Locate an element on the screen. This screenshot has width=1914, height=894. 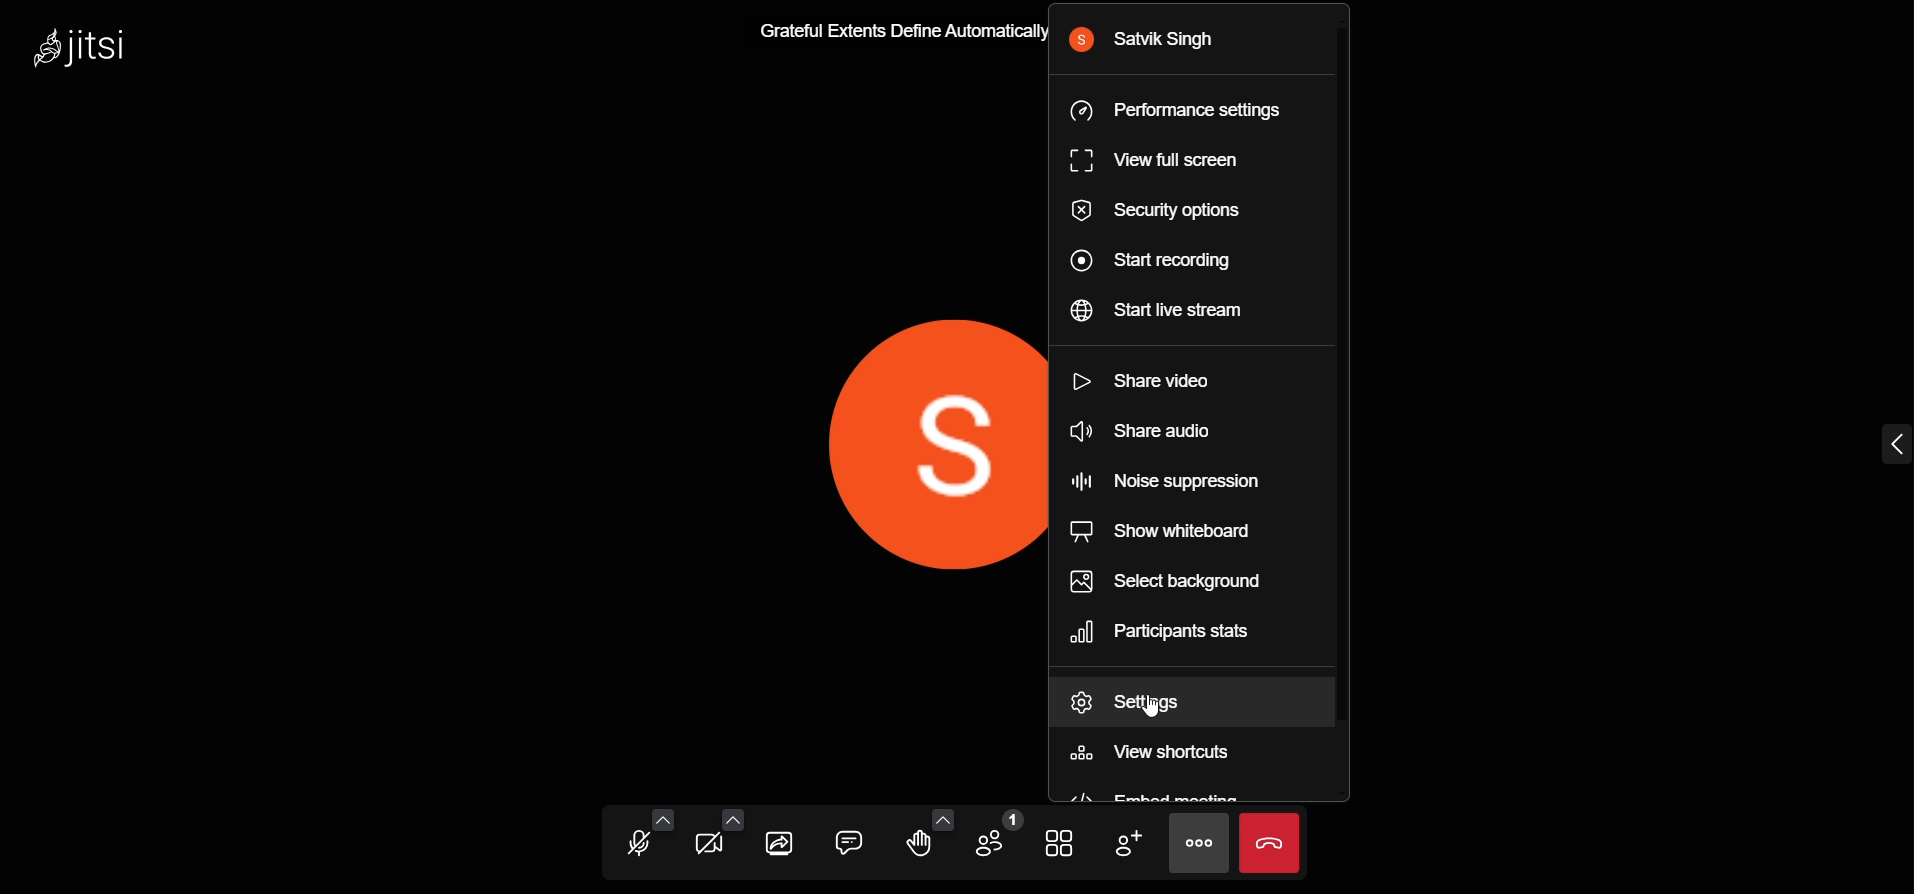
logo is located at coordinates (87, 47).